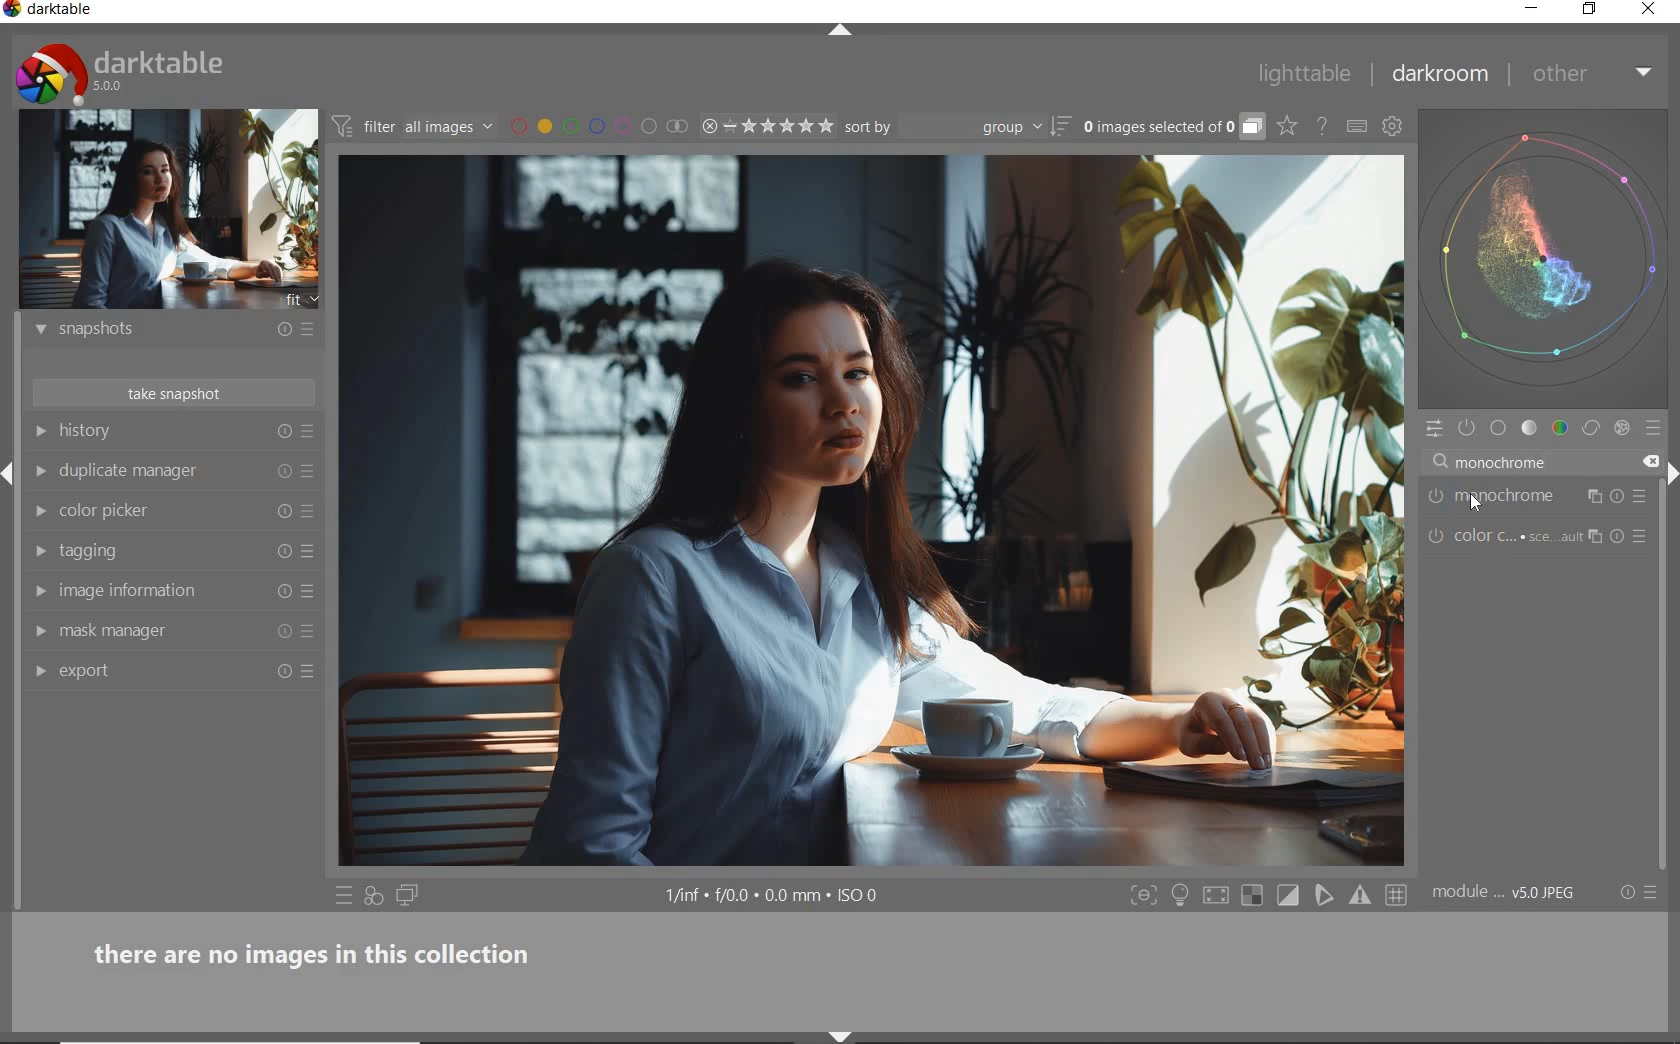  What do you see at coordinates (1640, 500) in the screenshot?
I see `preset and preferences` at bounding box center [1640, 500].